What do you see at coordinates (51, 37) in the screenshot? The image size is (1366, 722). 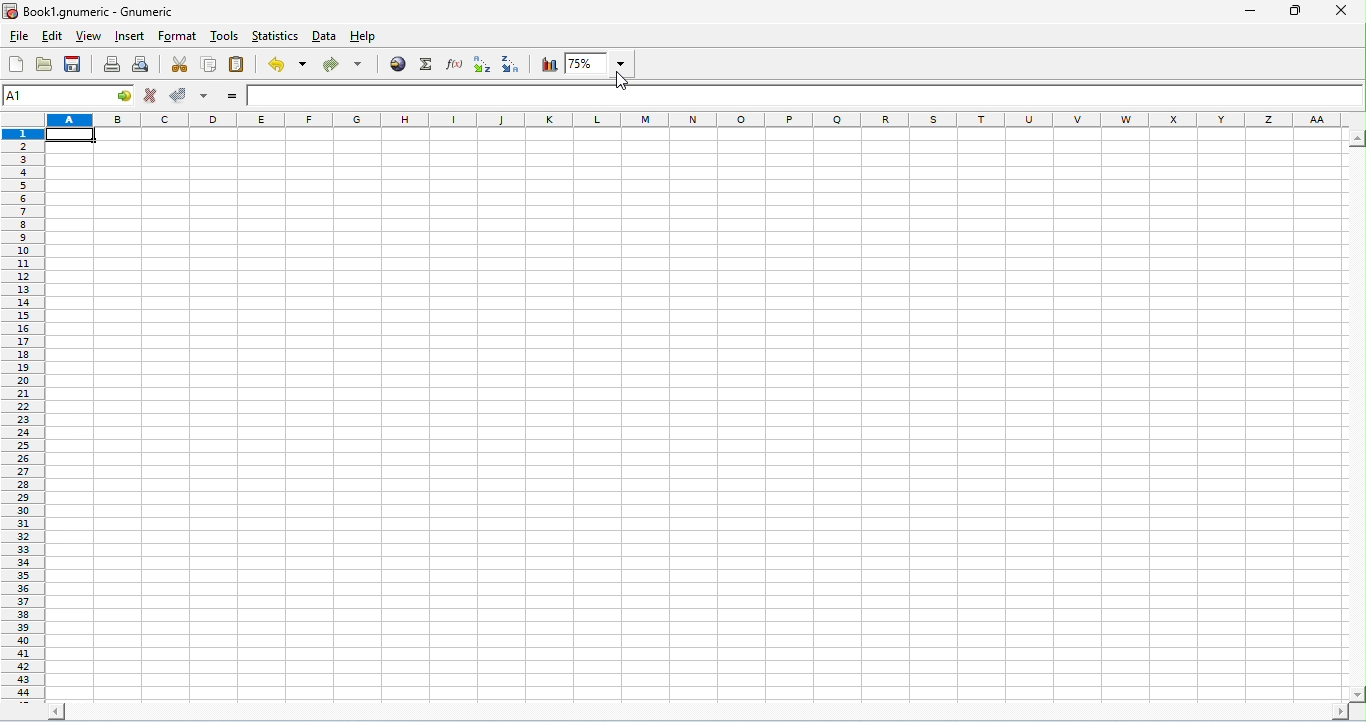 I see `edit` at bounding box center [51, 37].